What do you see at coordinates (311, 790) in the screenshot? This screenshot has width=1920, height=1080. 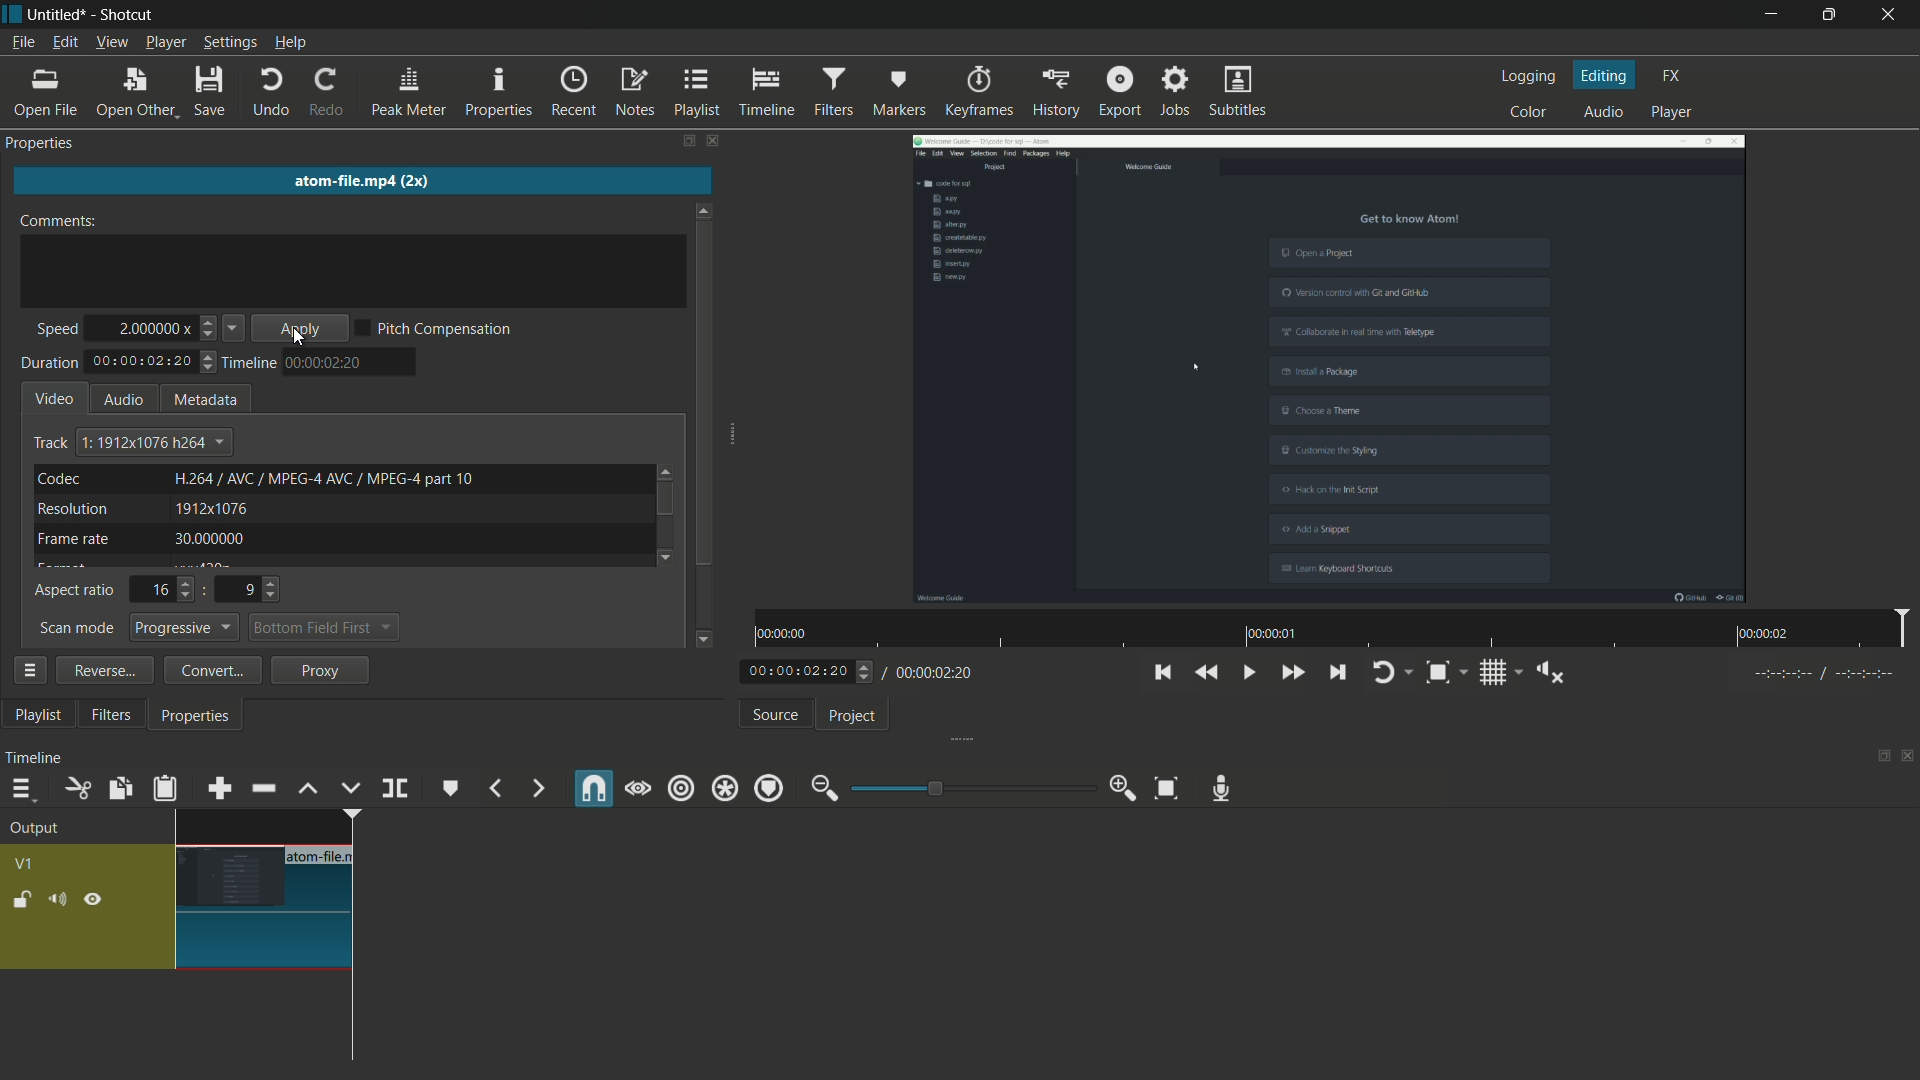 I see `lift` at bounding box center [311, 790].